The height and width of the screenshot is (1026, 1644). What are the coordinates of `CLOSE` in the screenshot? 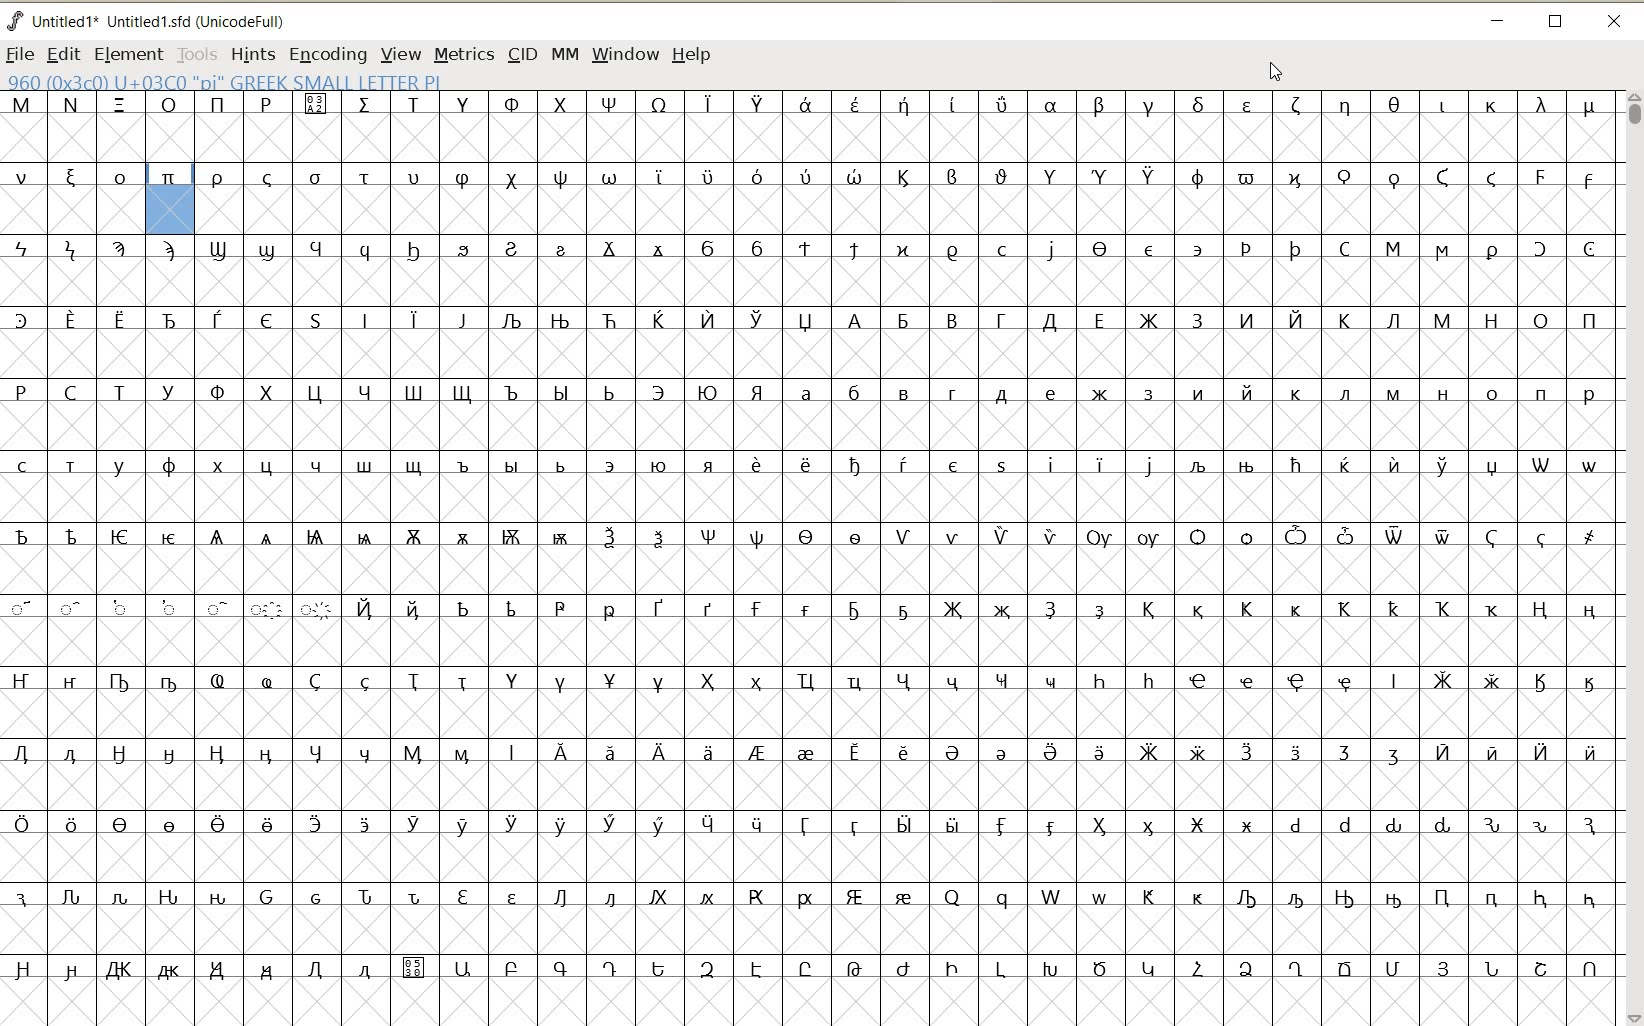 It's located at (1618, 23).